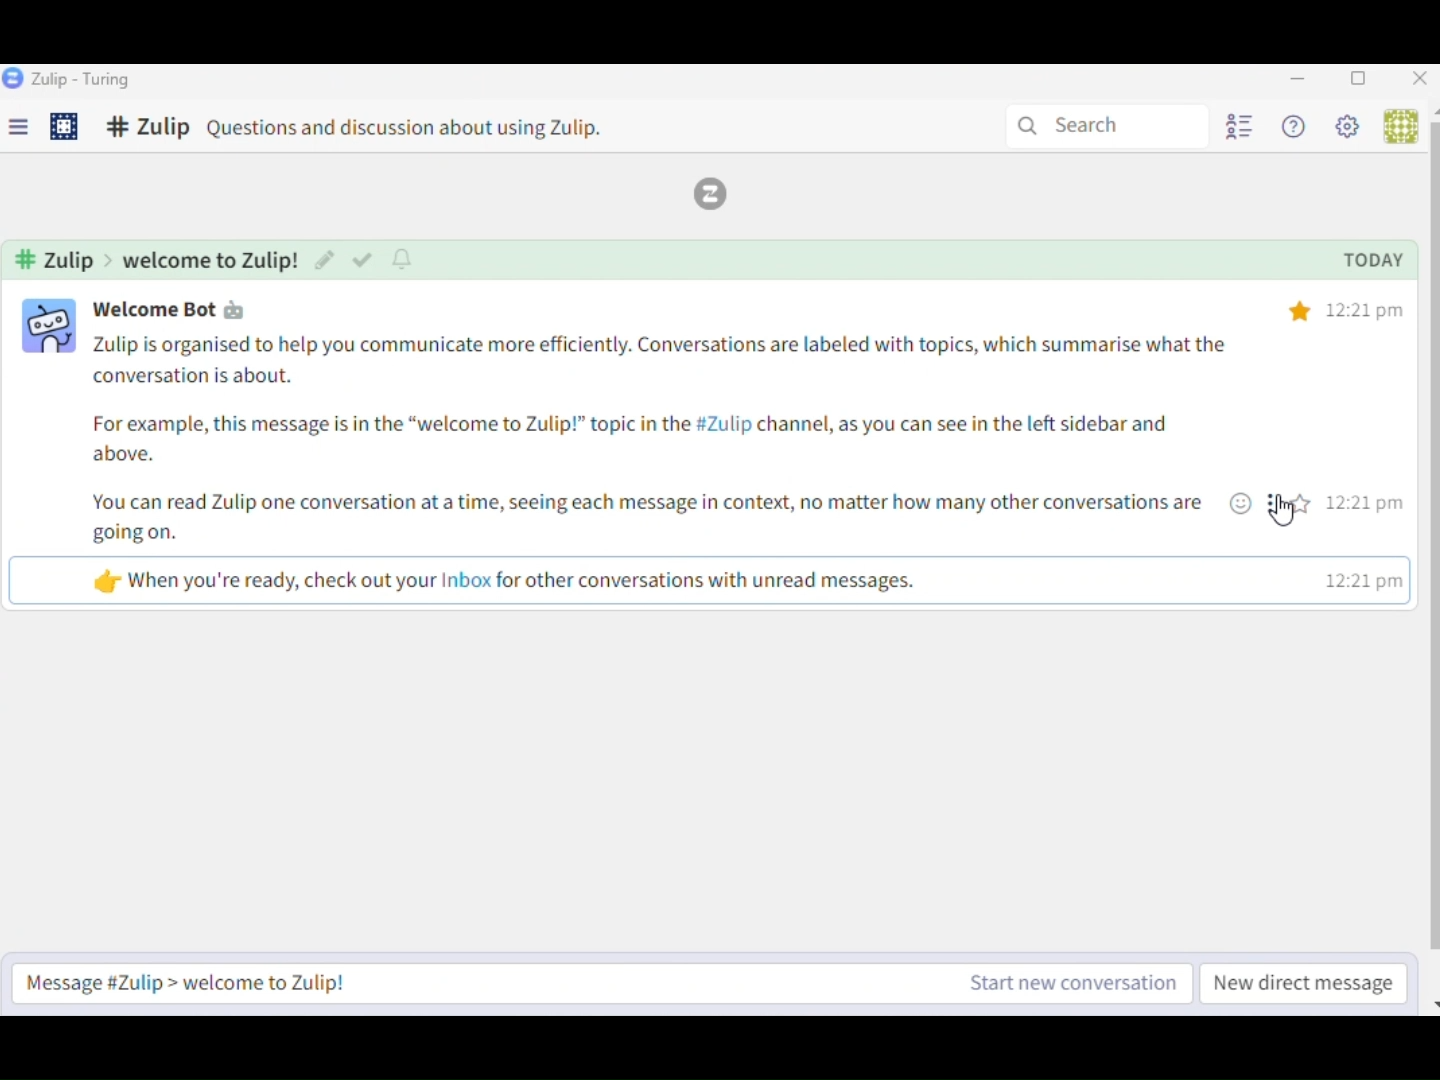  I want to click on today, so click(1373, 262).